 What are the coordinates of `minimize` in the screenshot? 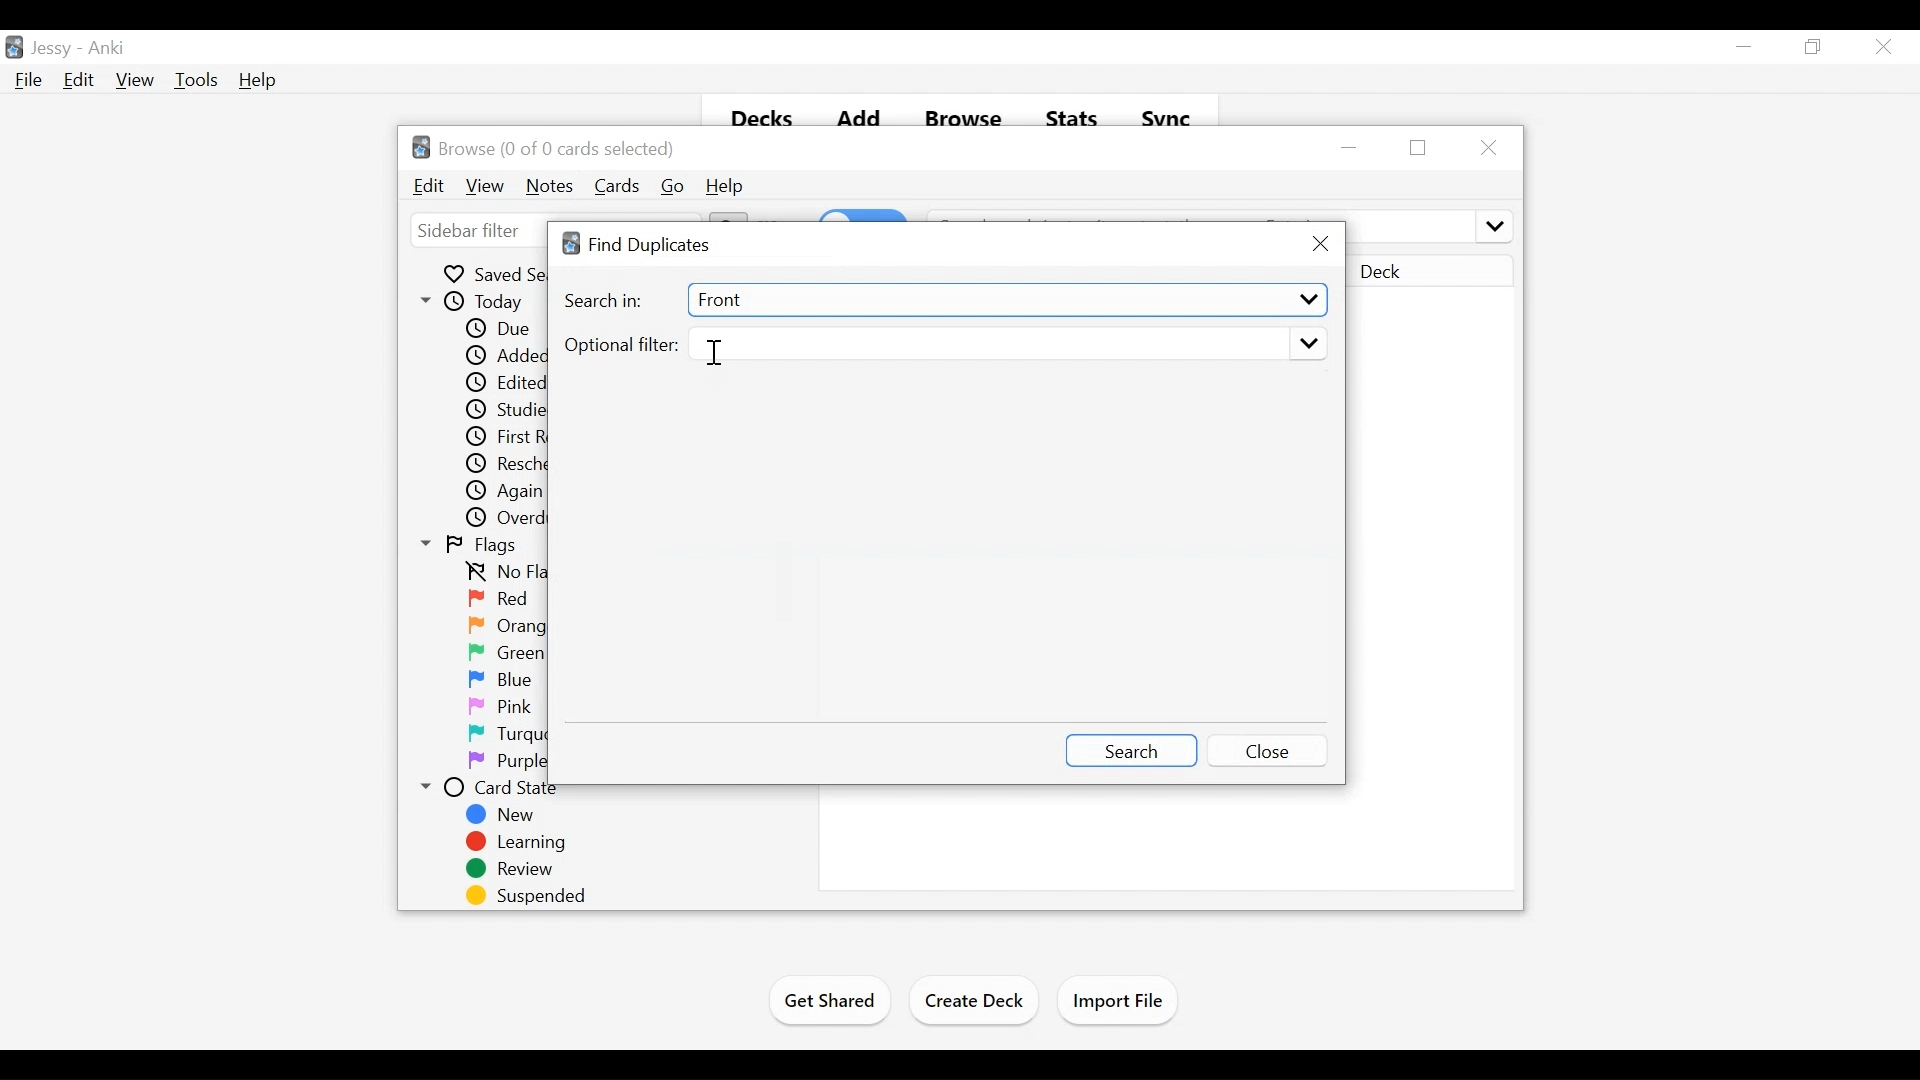 It's located at (1352, 146).